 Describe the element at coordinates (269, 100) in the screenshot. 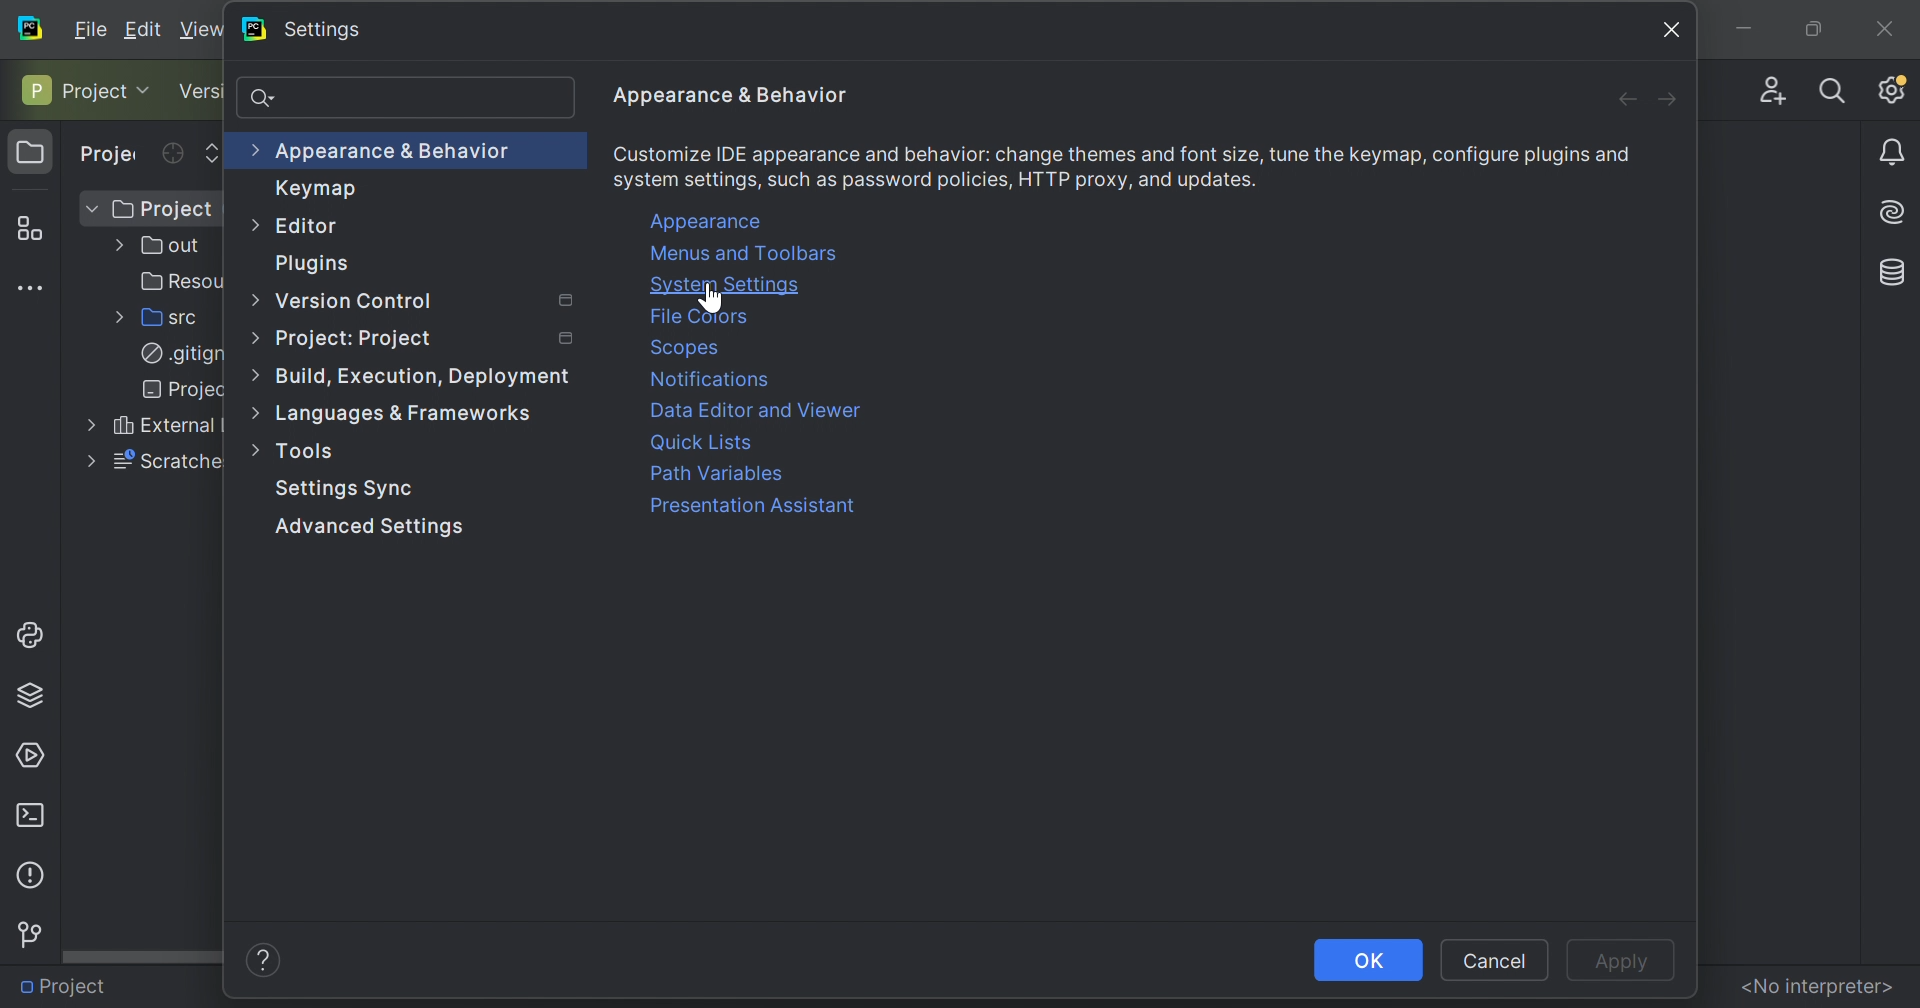

I see `Search` at that location.